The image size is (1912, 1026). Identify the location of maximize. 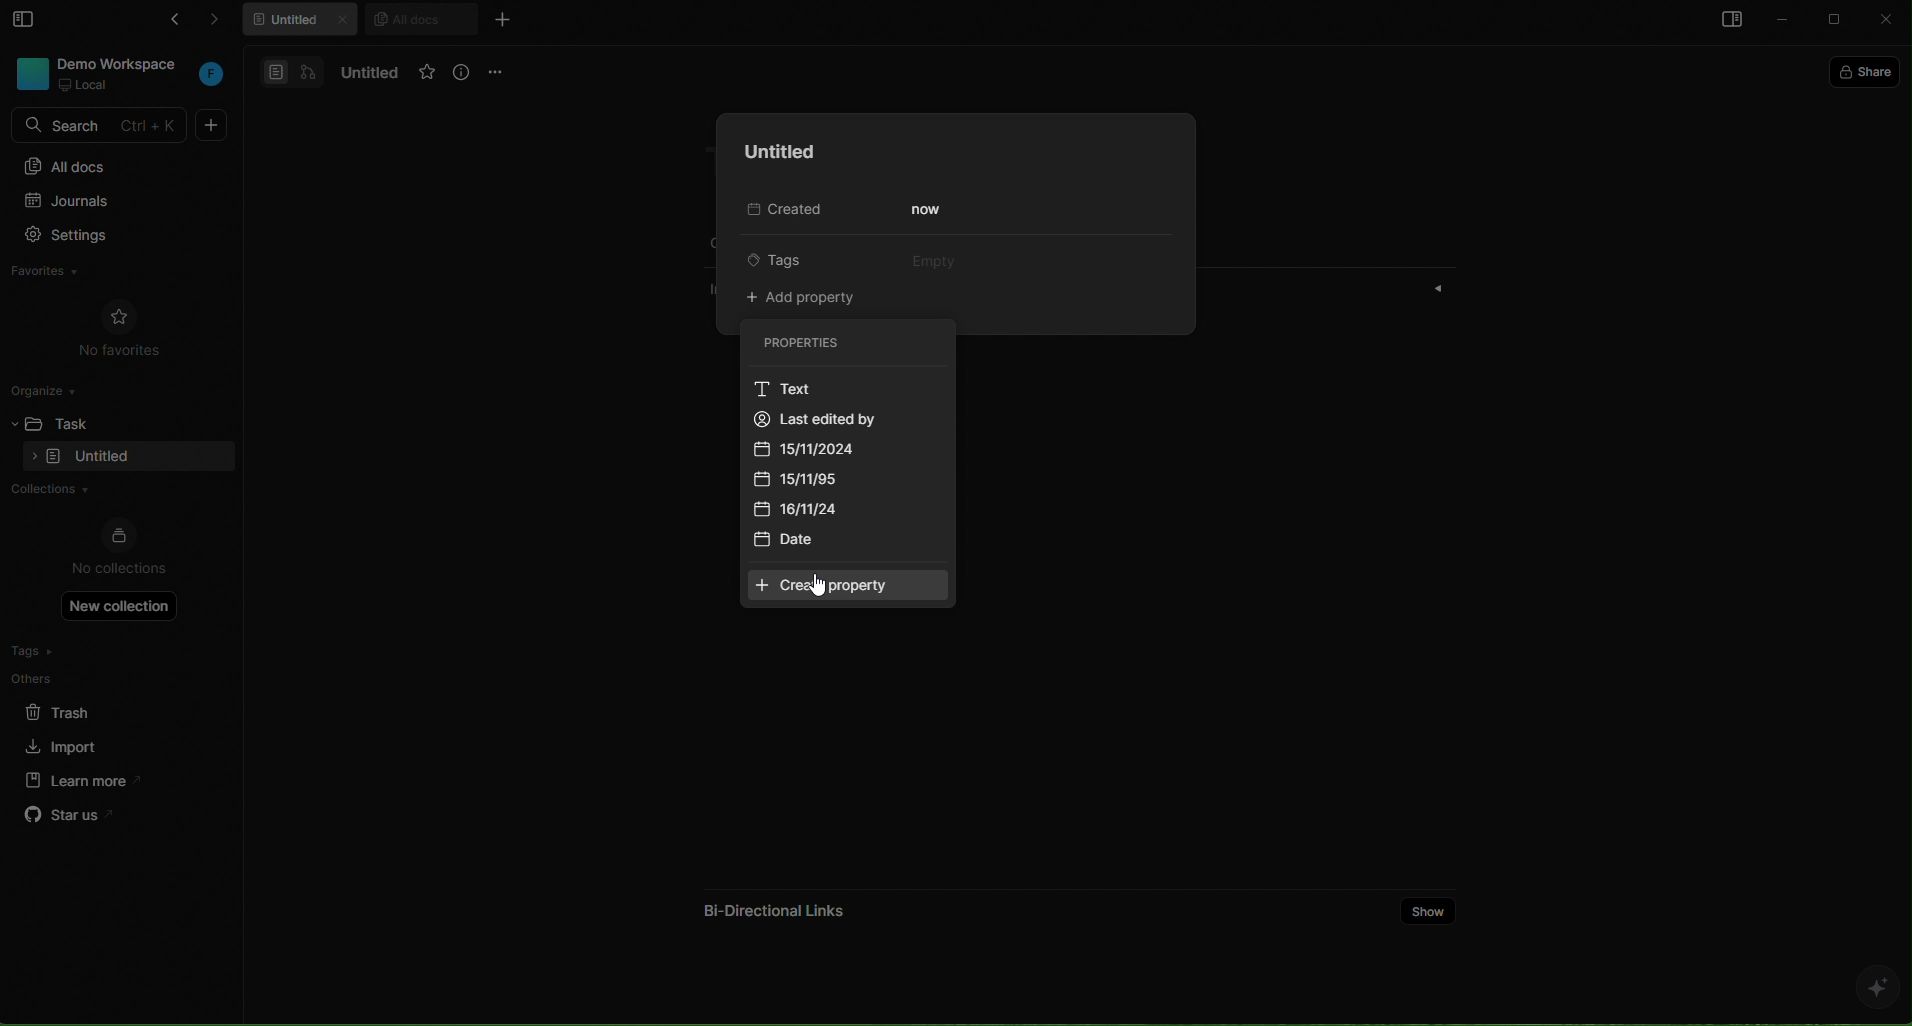
(1837, 21).